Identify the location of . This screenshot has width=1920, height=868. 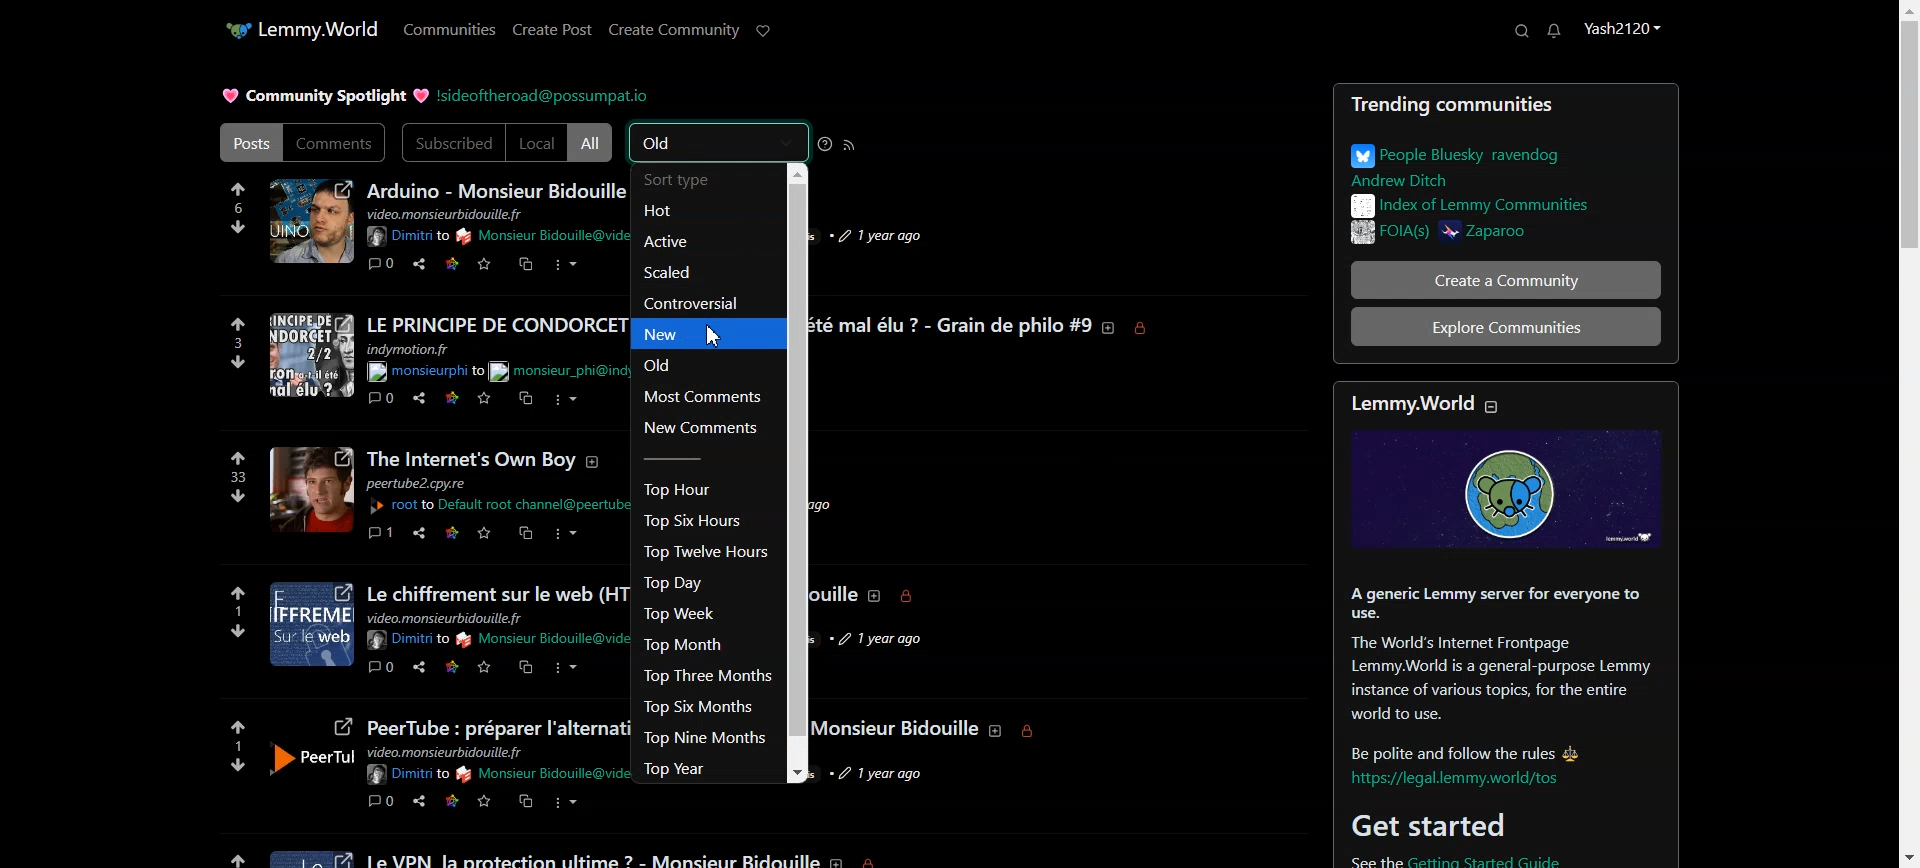
(419, 484).